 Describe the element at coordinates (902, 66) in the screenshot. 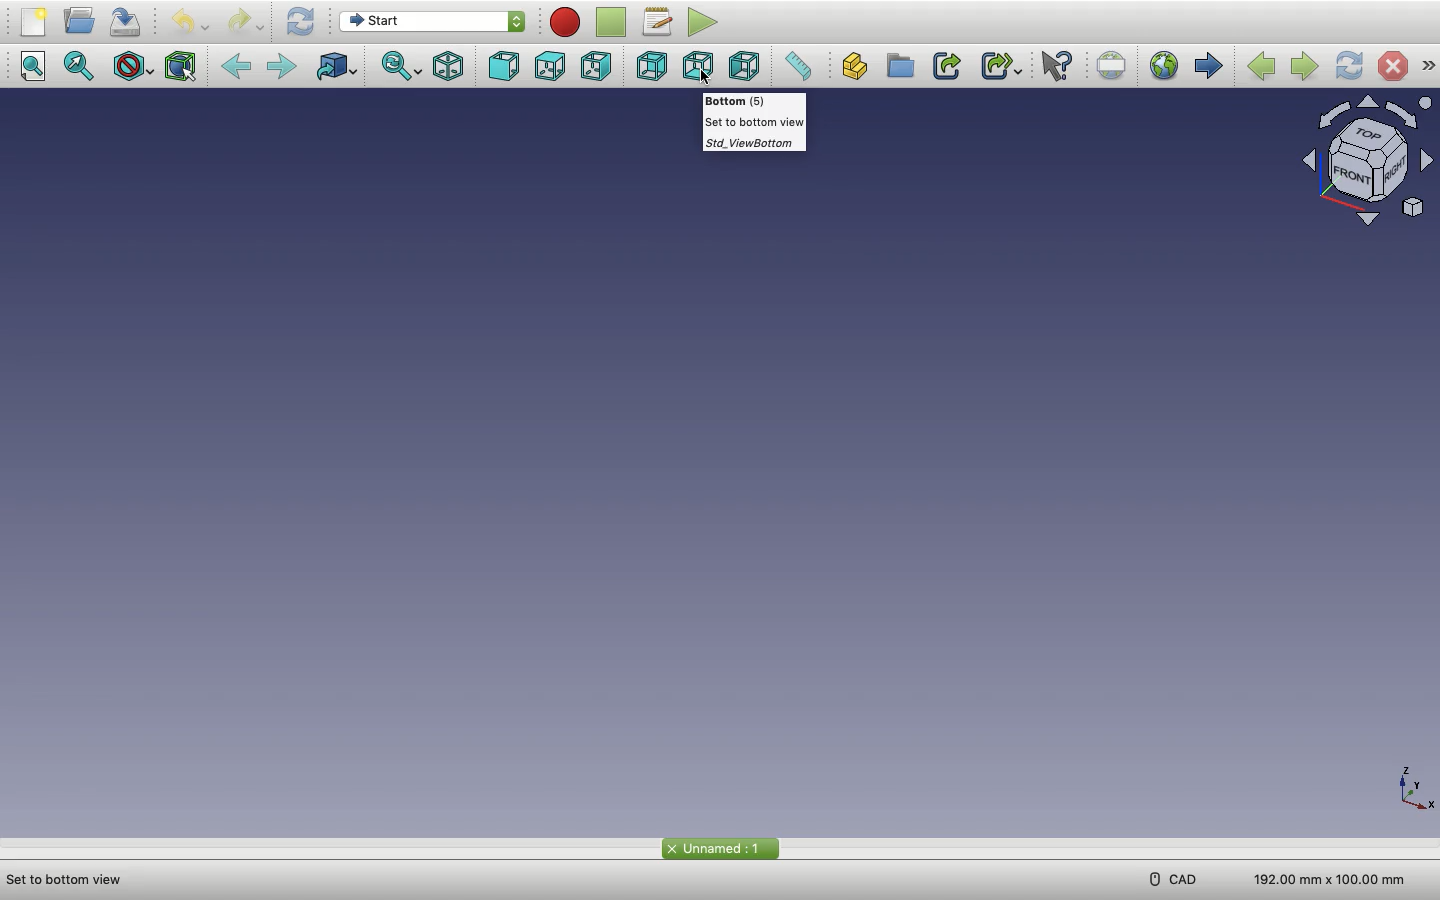

I see `Create group` at that location.